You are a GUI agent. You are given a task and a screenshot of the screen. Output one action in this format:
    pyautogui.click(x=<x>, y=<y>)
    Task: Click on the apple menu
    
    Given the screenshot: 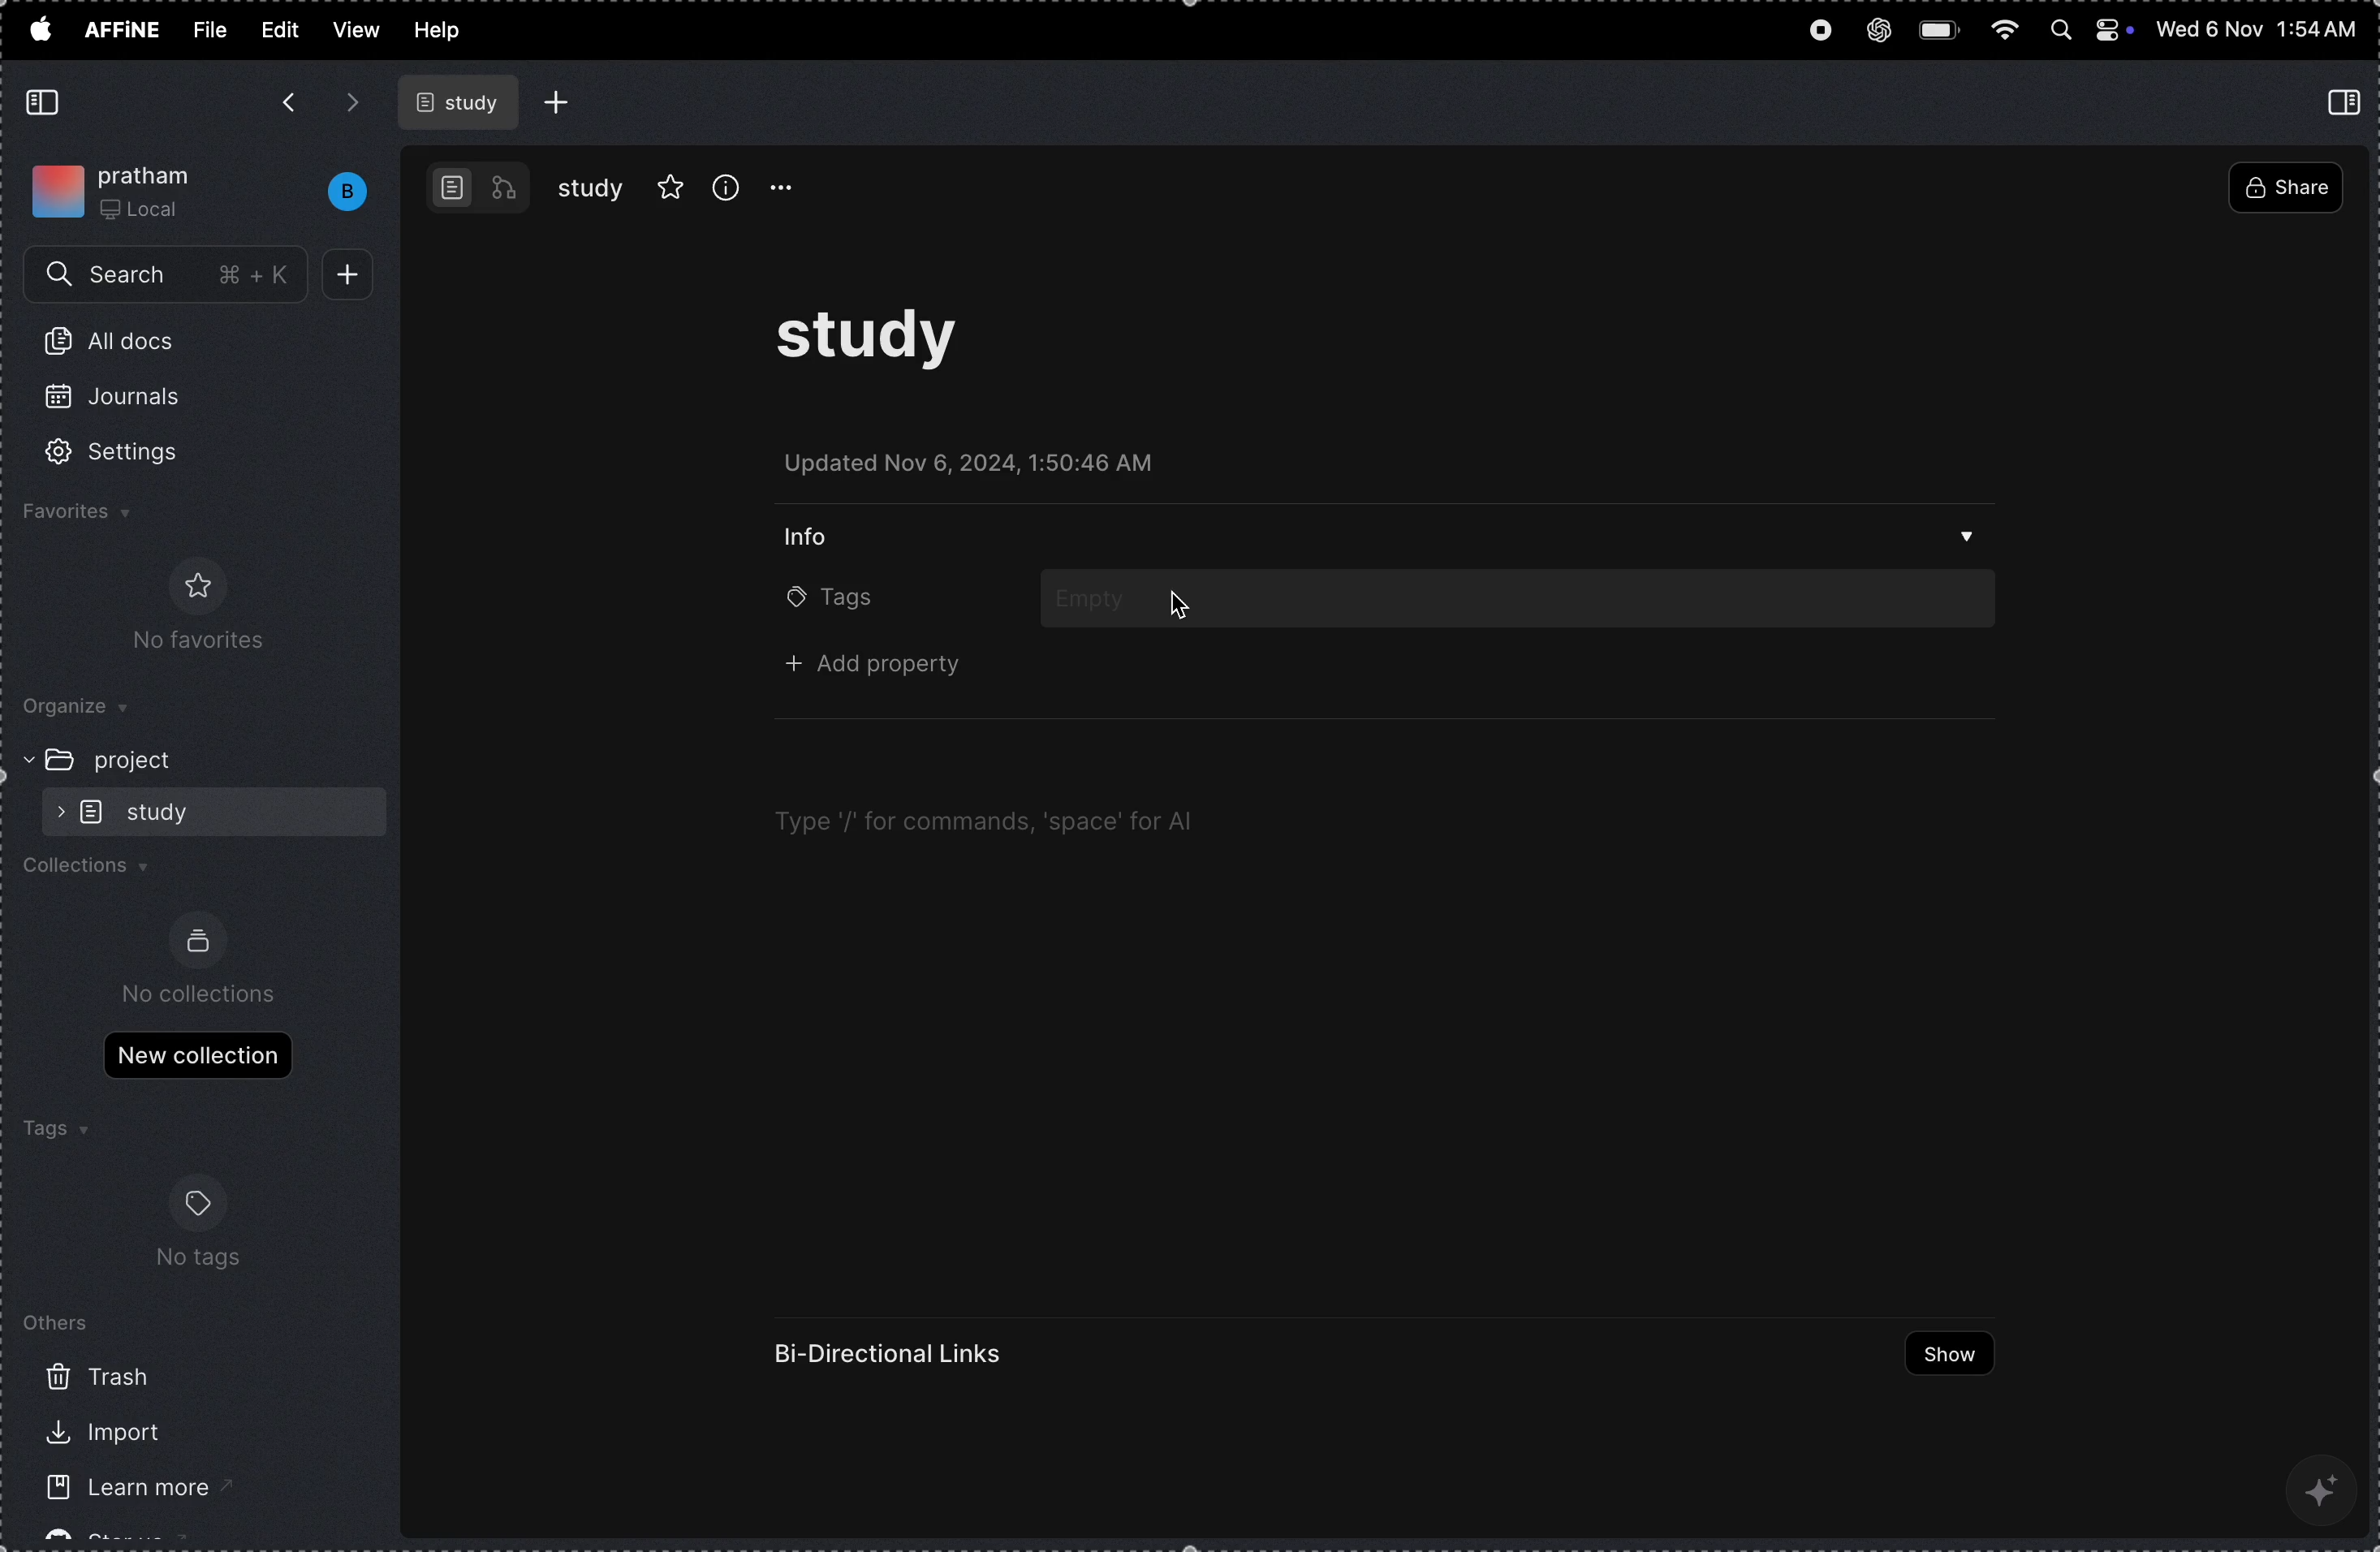 What is the action you would take?
    pyautogui.click(x=39, y=28)
    